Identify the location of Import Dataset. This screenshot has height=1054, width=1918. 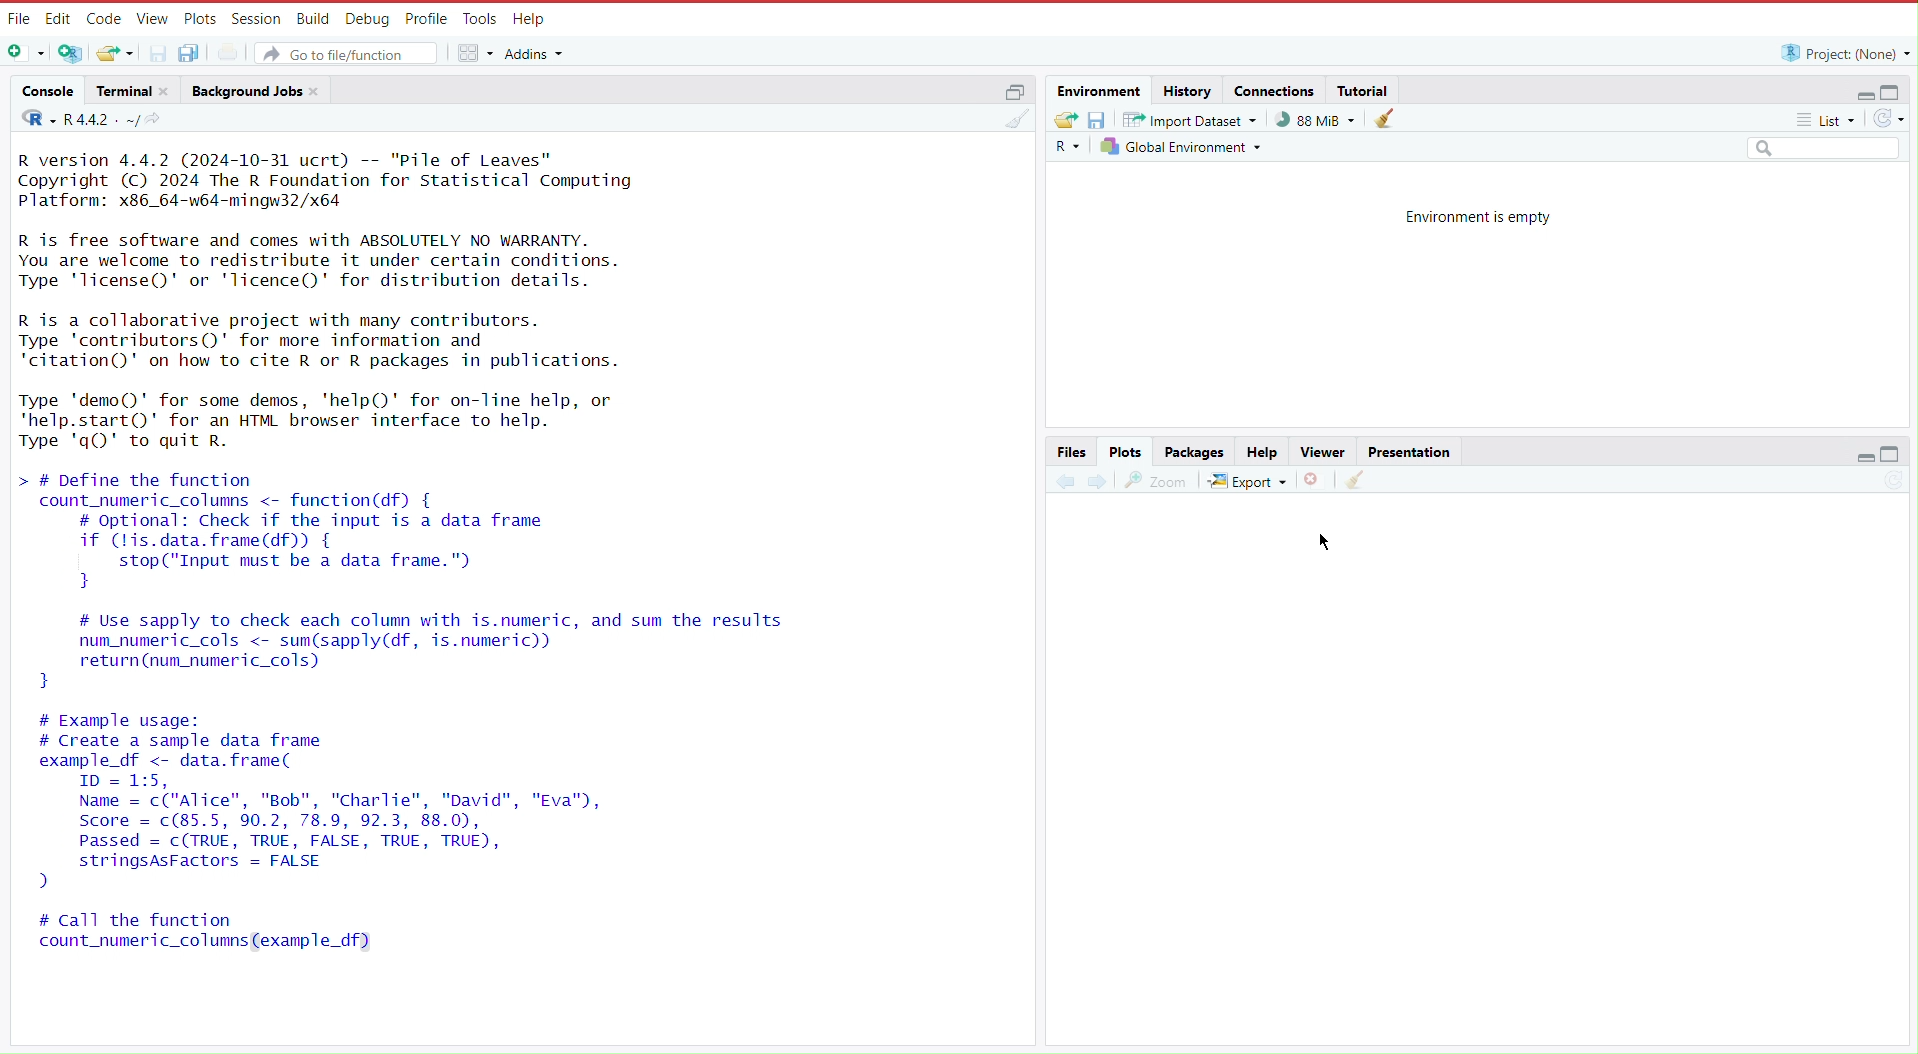
(1193, 119).